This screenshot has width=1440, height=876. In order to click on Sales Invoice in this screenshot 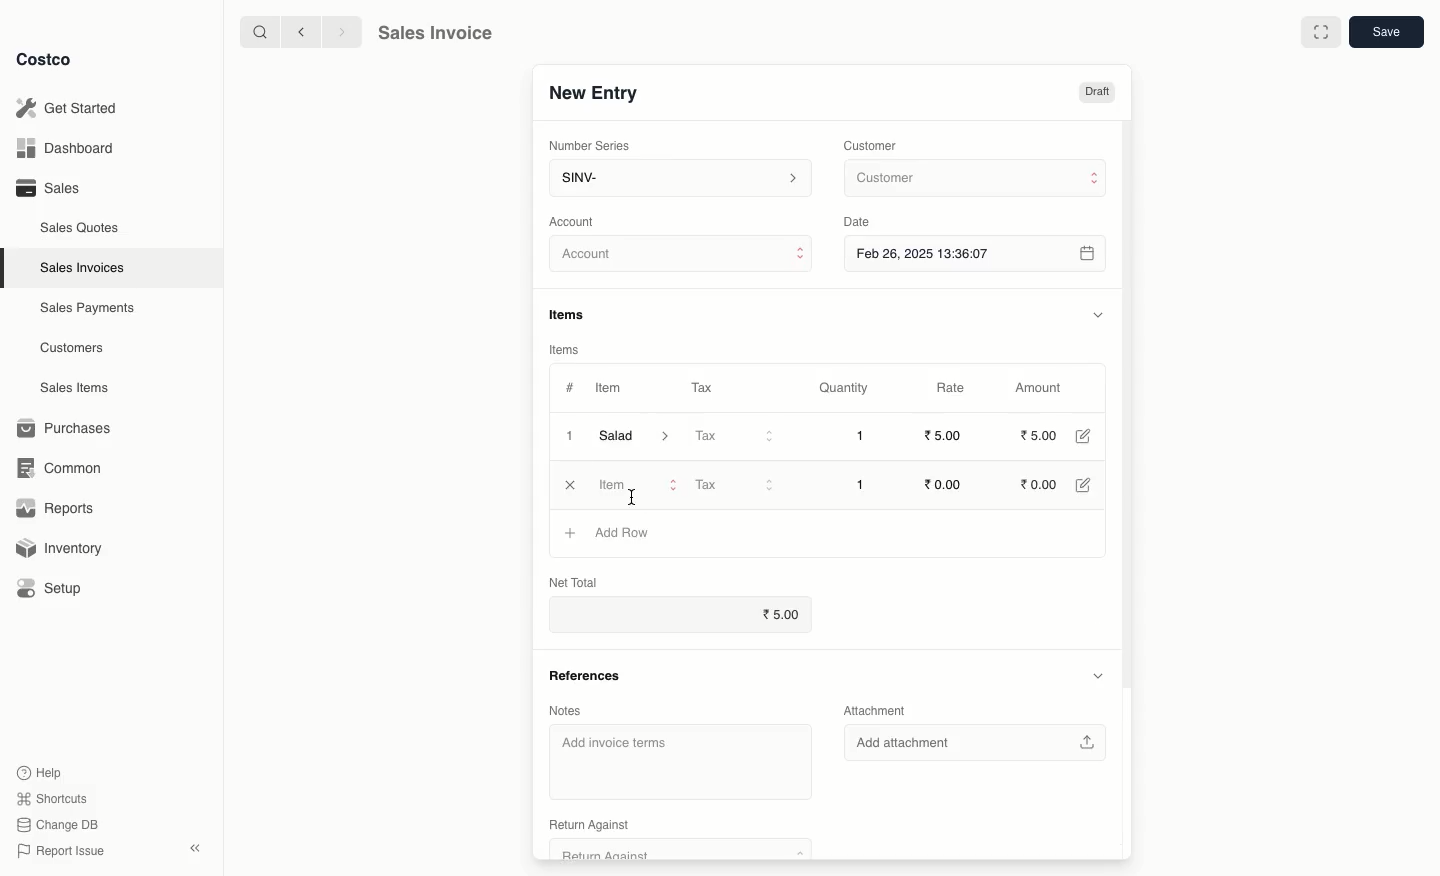, I will do `click(435, 35)`.